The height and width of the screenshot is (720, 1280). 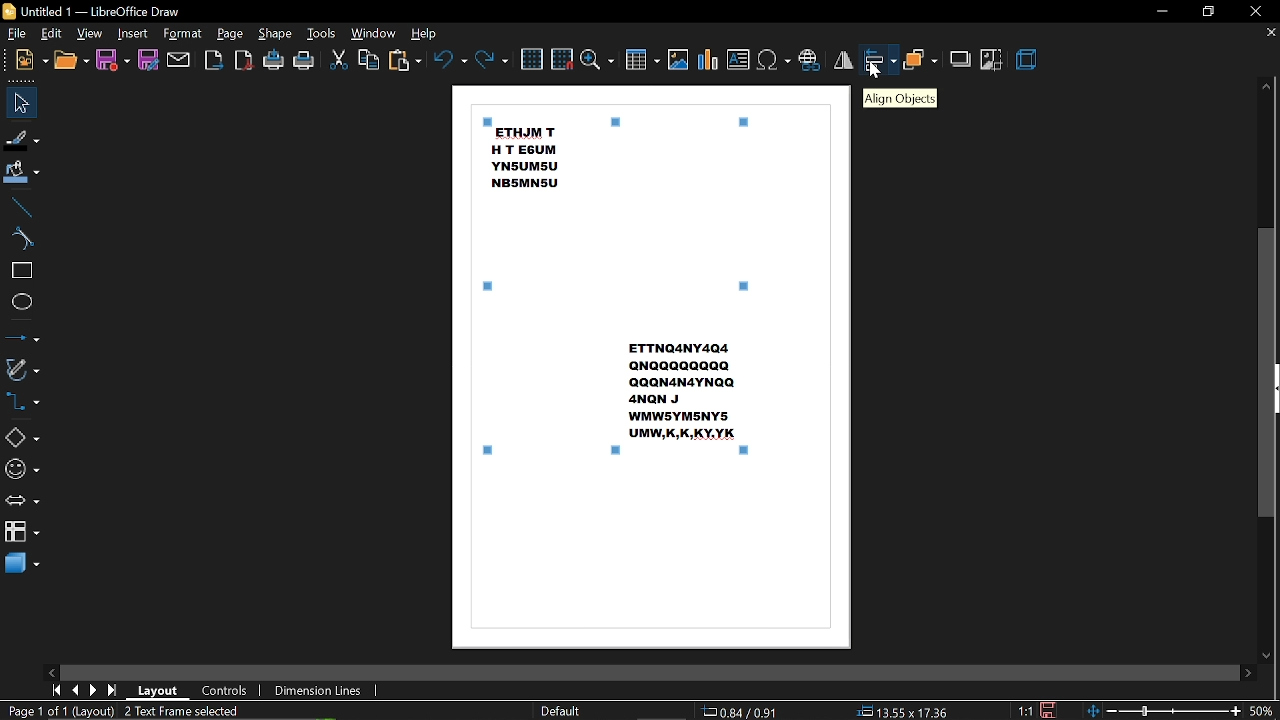 I want to click on move down, so click(x=1265, y=655).